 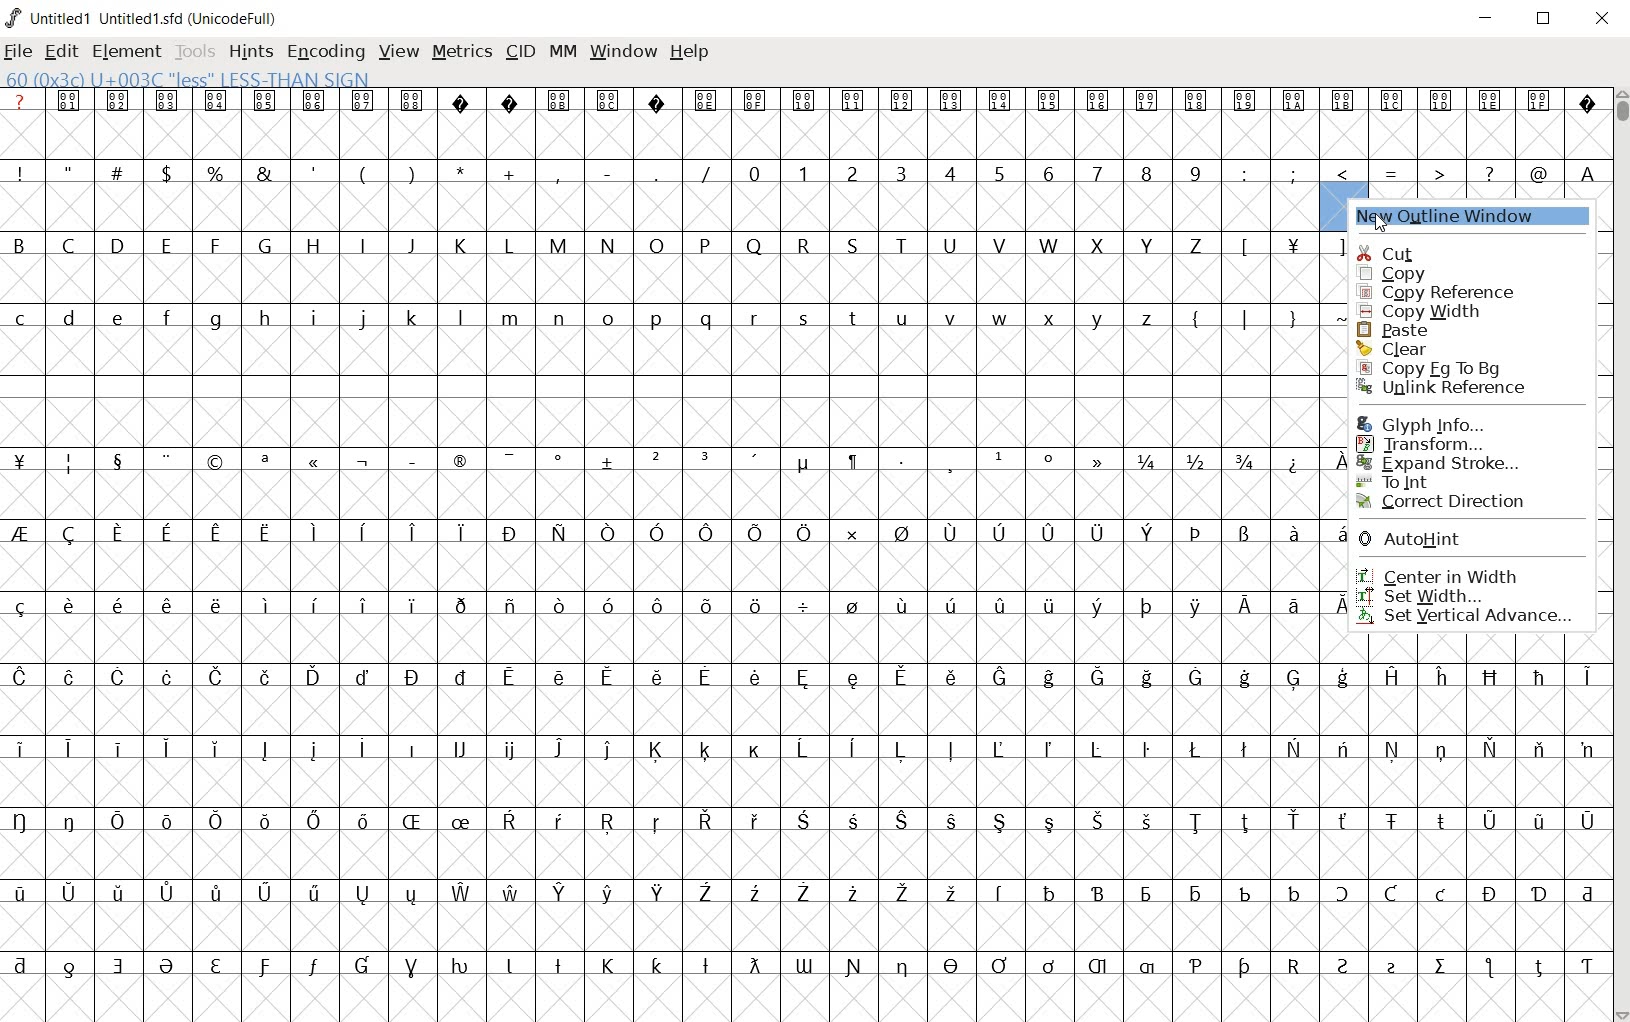 I want to click on copy reference, so click(x=1446, y=293).